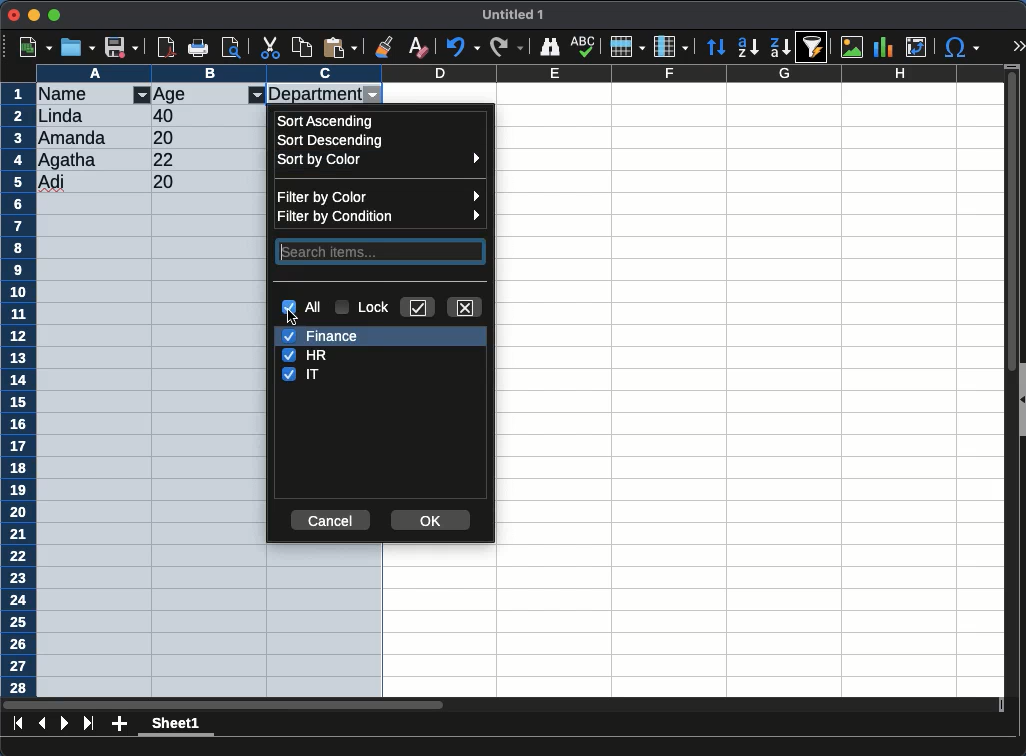 The image size is (1026, 756). I want to click on page preview, so click(235, 47).